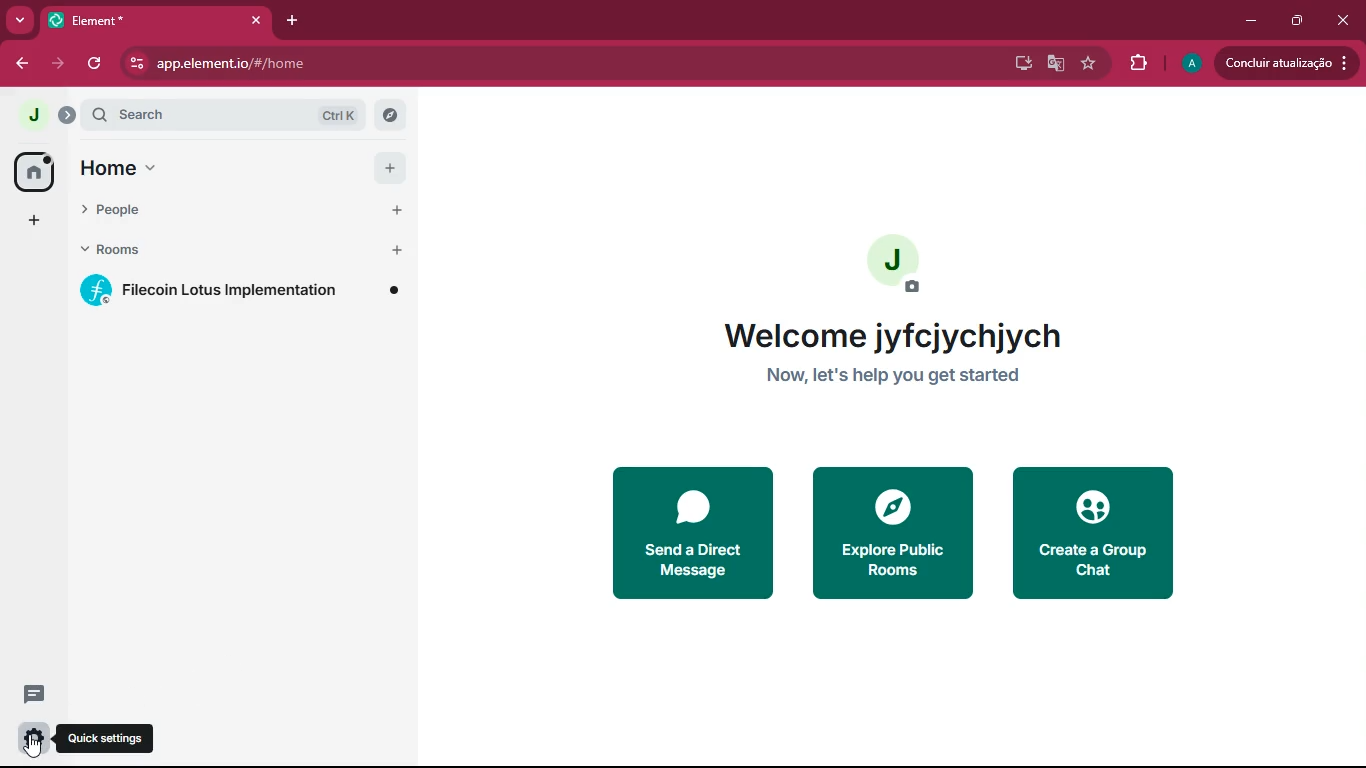 Image resolution: width=1366 pixels, height=768 pixels. What do you see at coordinates (889, 535) in the screenshot?
I see `explore public rooms` at bounding box center [889, 535].